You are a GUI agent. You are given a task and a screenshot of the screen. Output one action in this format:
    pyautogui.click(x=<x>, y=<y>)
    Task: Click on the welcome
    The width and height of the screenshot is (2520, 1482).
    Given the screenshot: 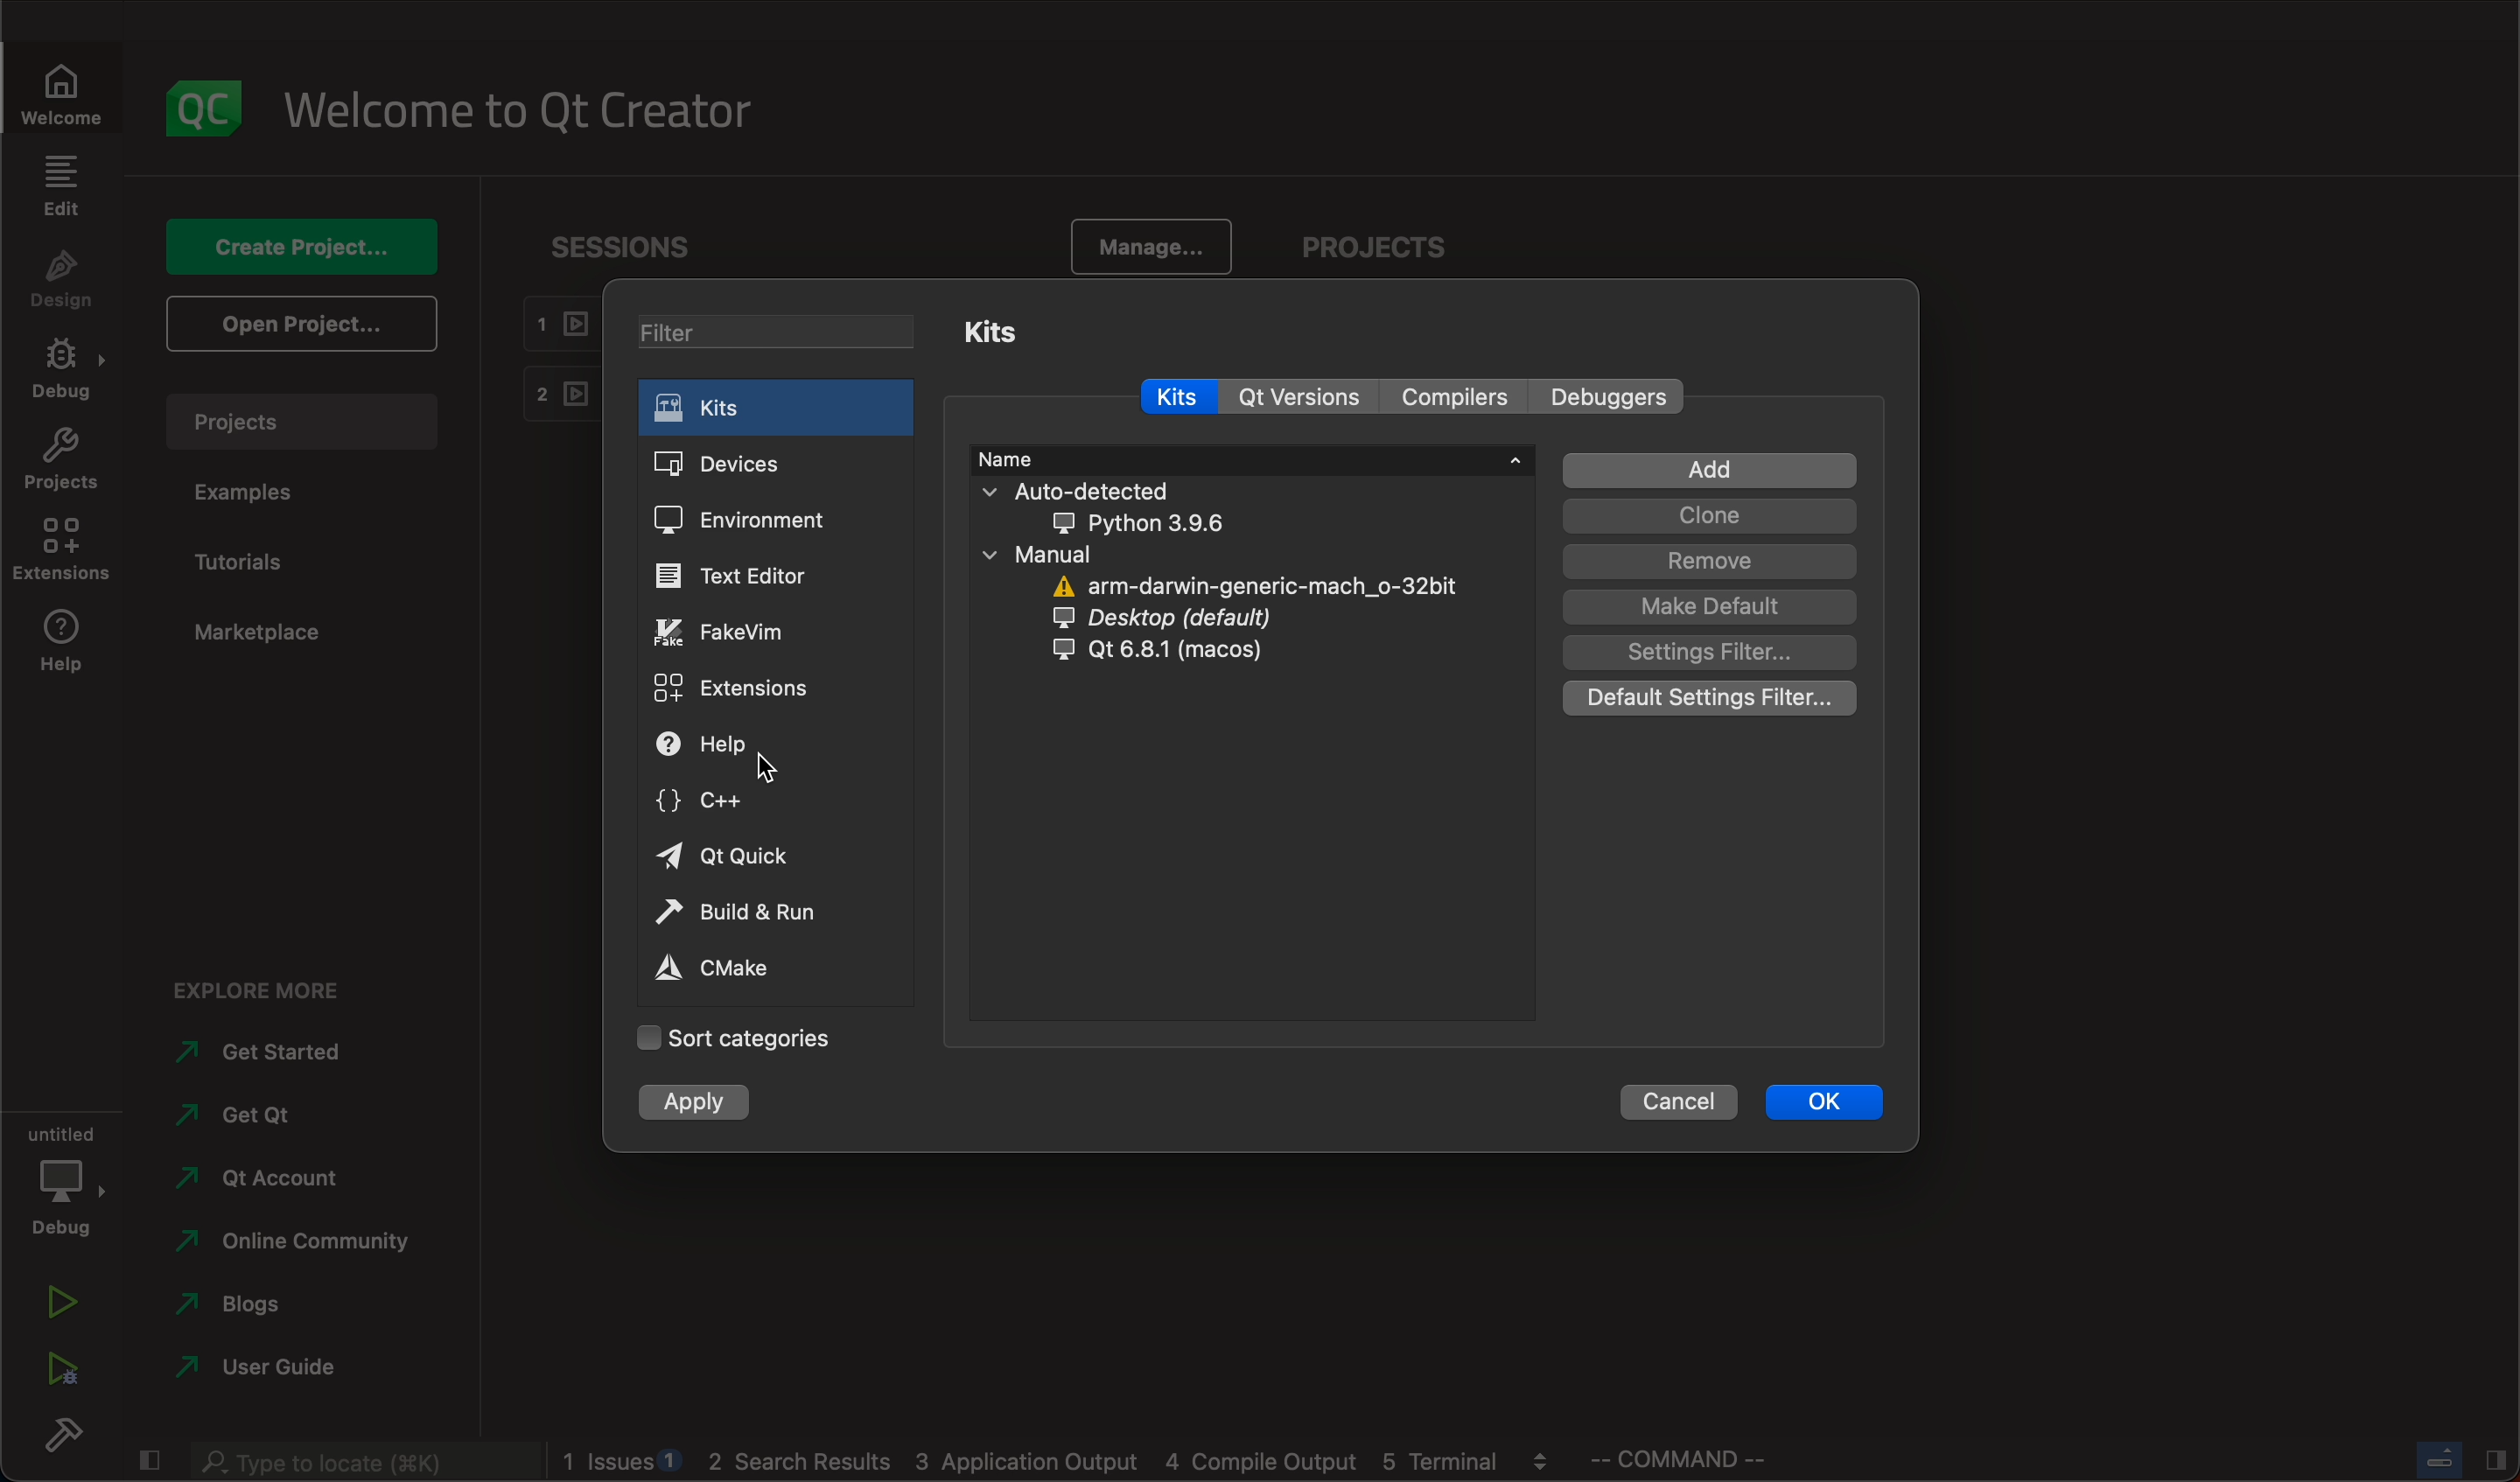 What is the action you would take?
    pyautogui.click(x=59, y=100)
    